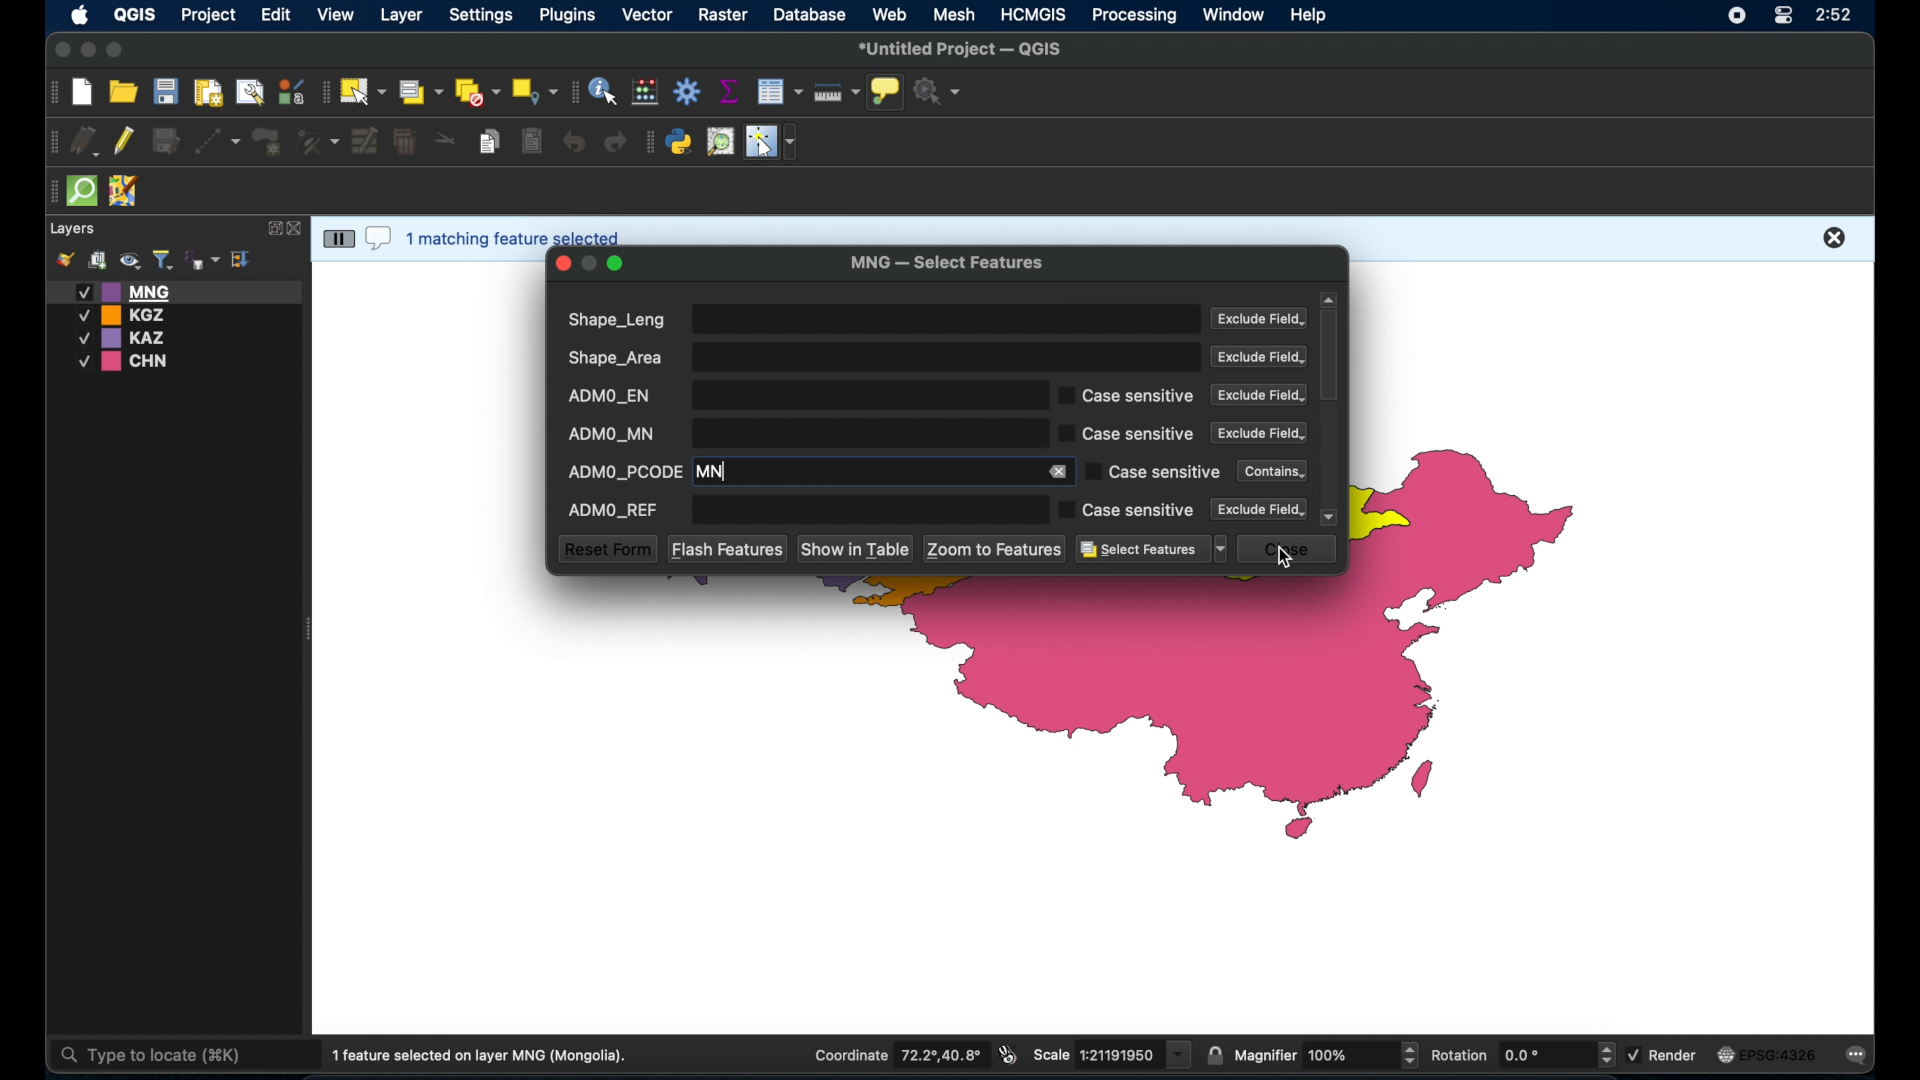 The height and width of the screenshot is (1080, 1920). Describe the element at coordinates (323, 90) in the screenshot. I see `selection toolbar` at that location.